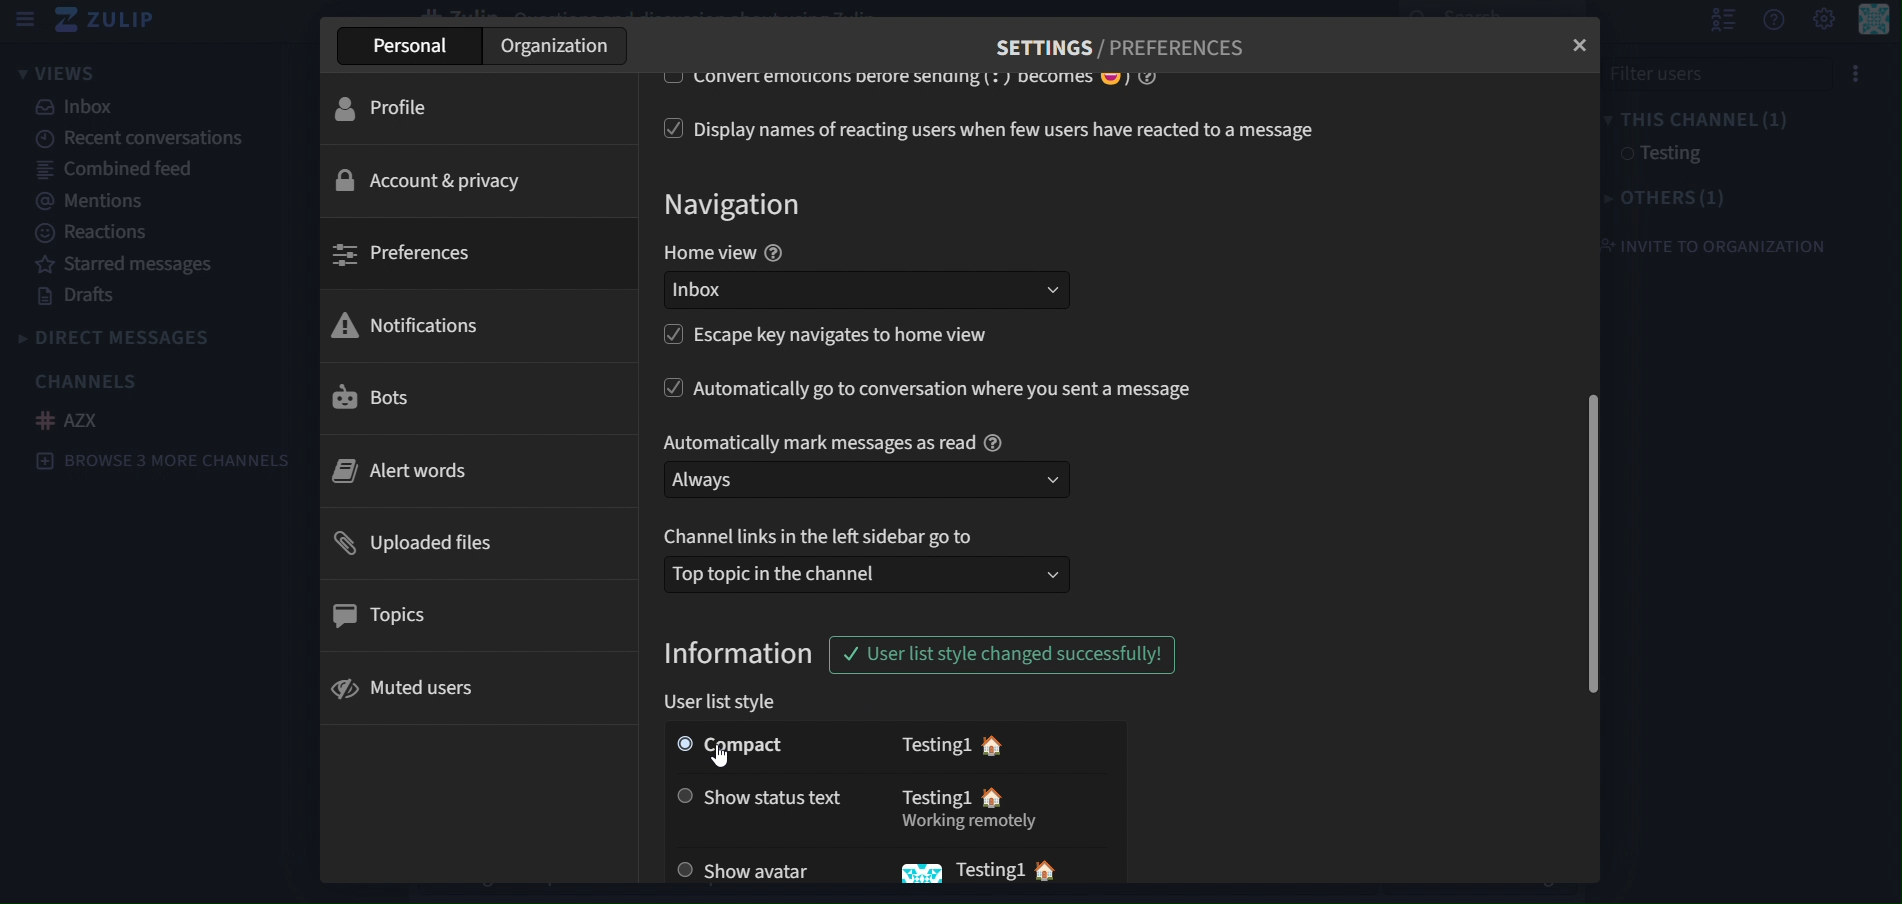  I want to click on Icon, so click(914, 876).